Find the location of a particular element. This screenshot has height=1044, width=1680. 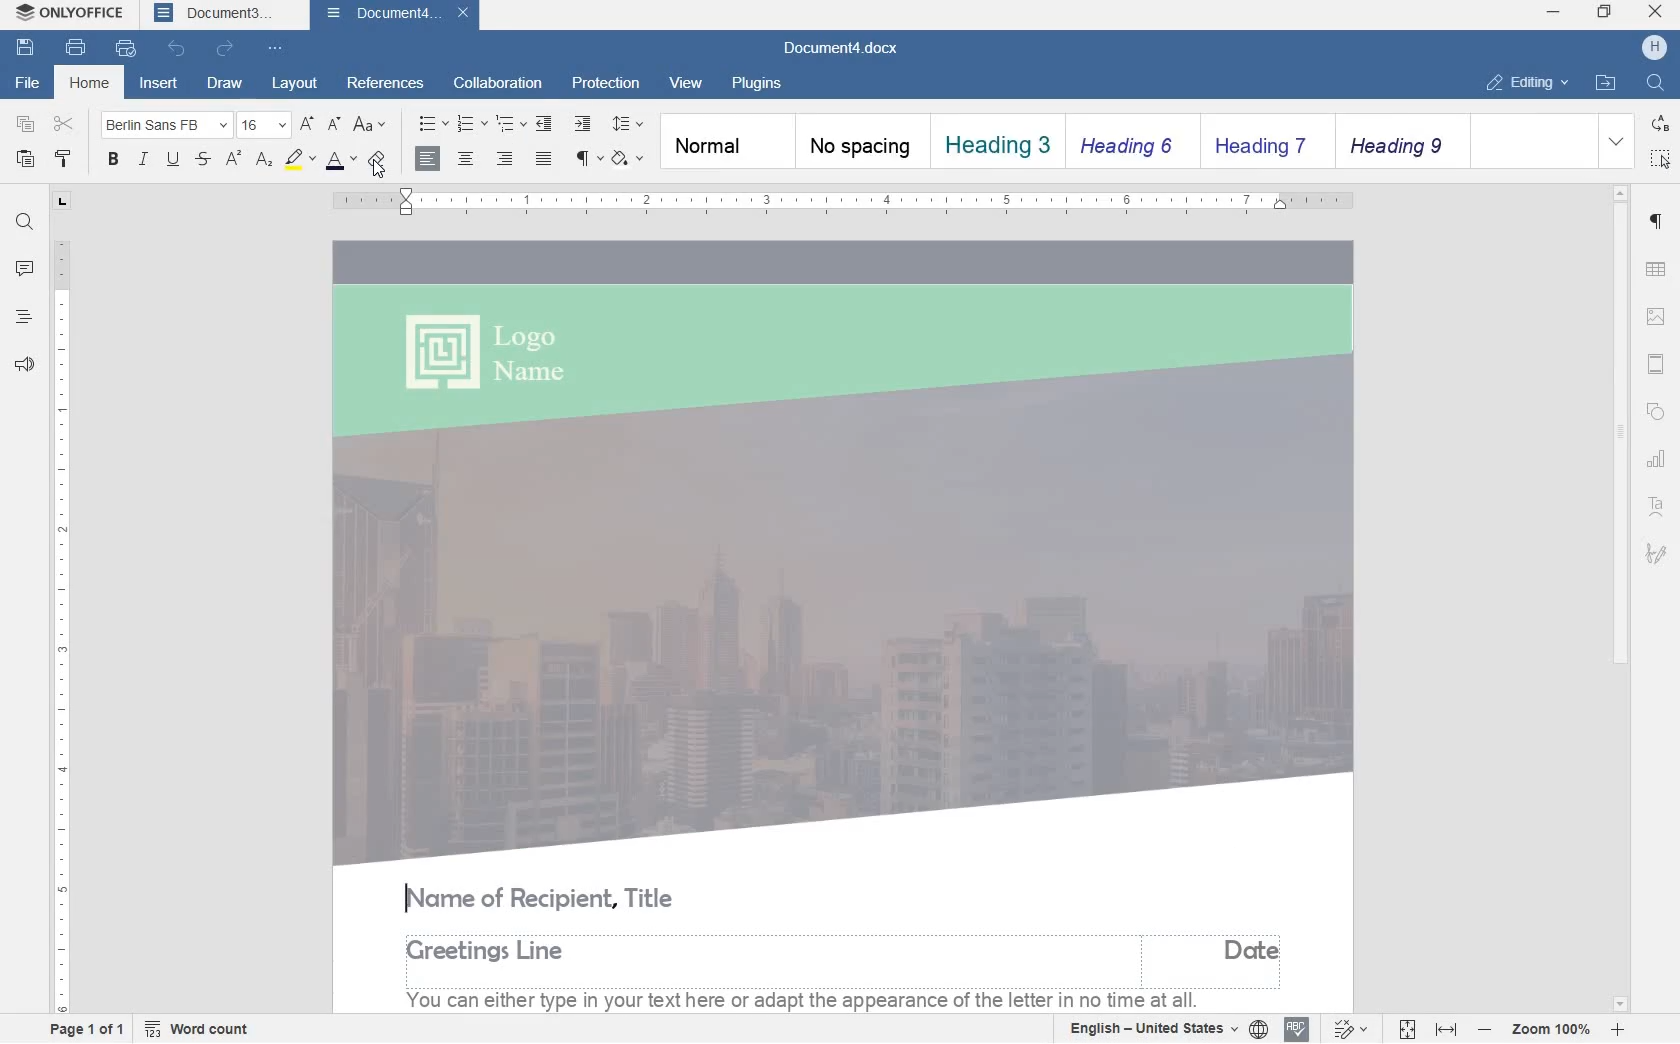

paragraph line spacing is located at coordinates (627, 124).